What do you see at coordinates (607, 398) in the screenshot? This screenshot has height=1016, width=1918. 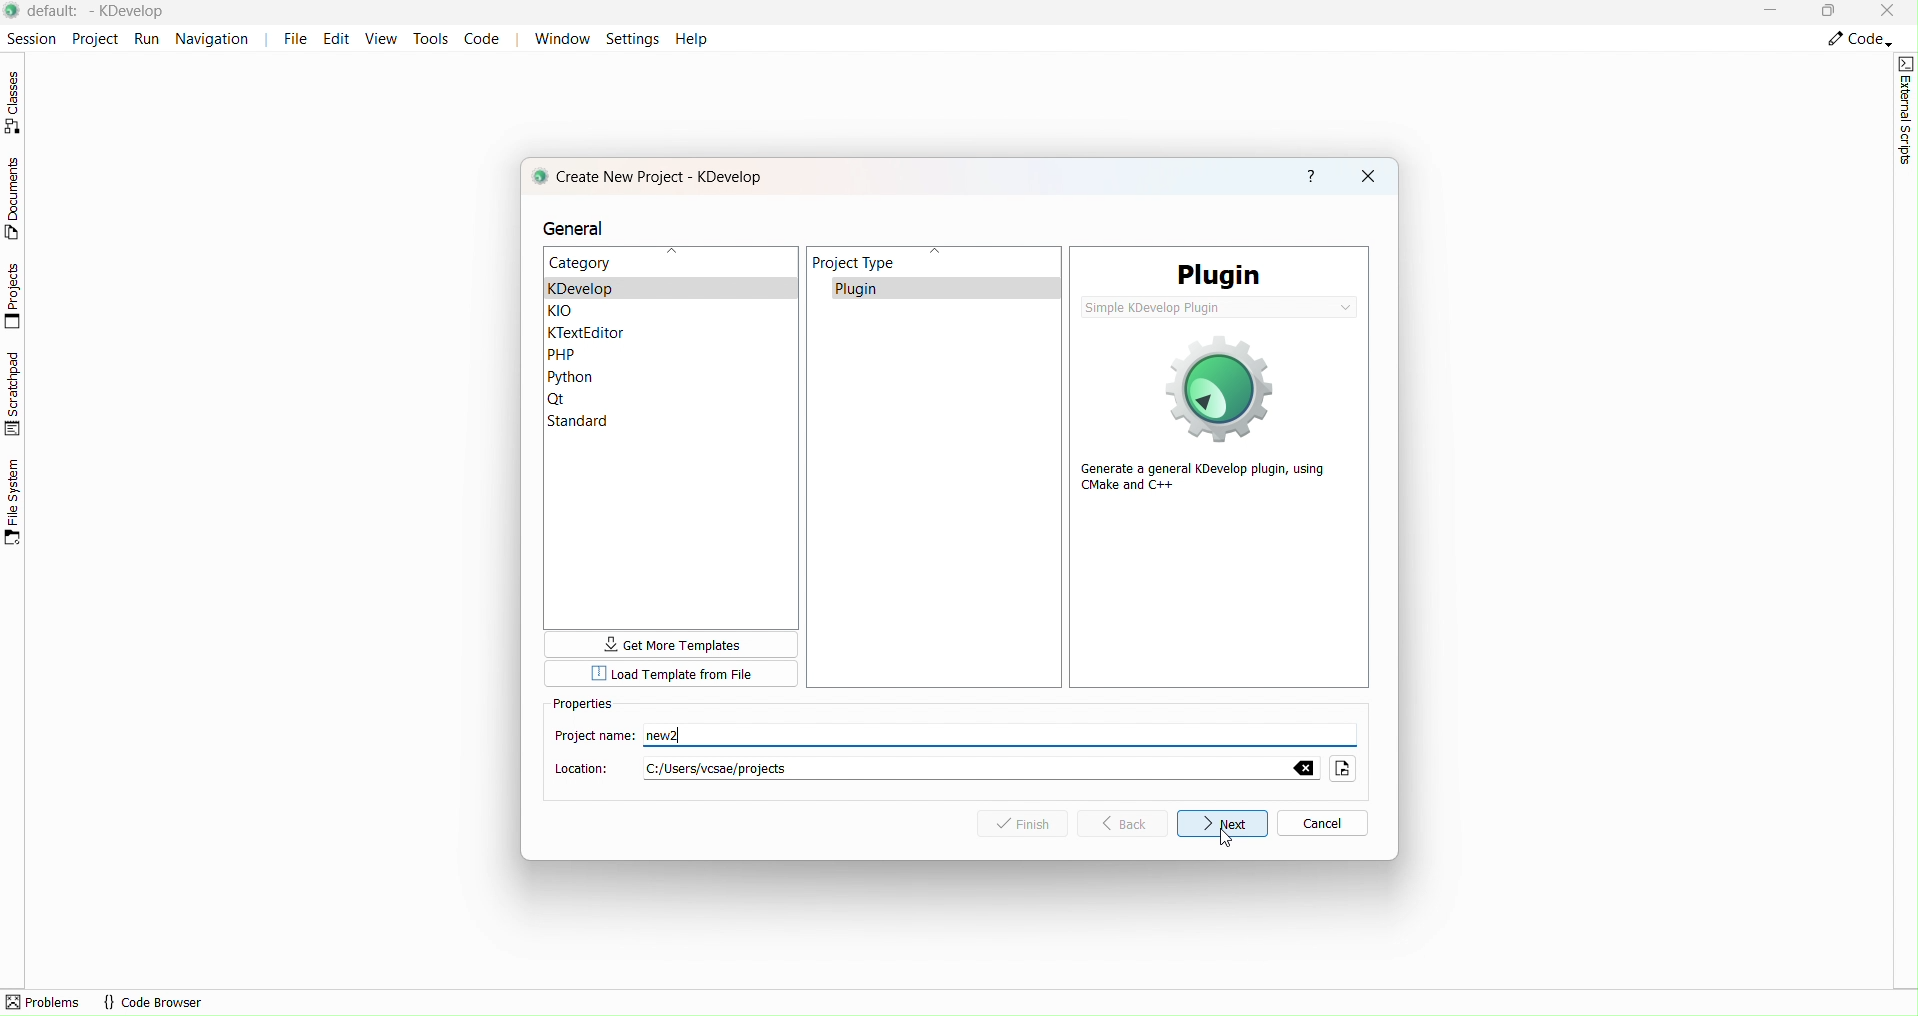 I see `Qt` at bounding box center [607, 398].